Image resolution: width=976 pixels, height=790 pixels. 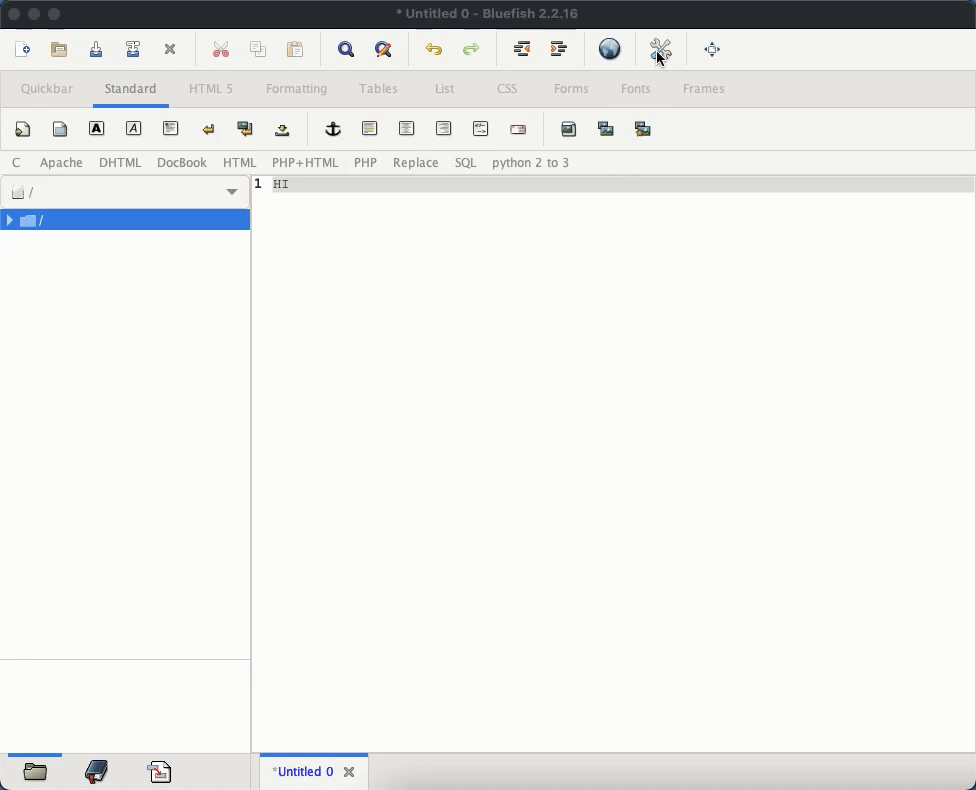 I want to click on Hi, so click(x=613, y=185).